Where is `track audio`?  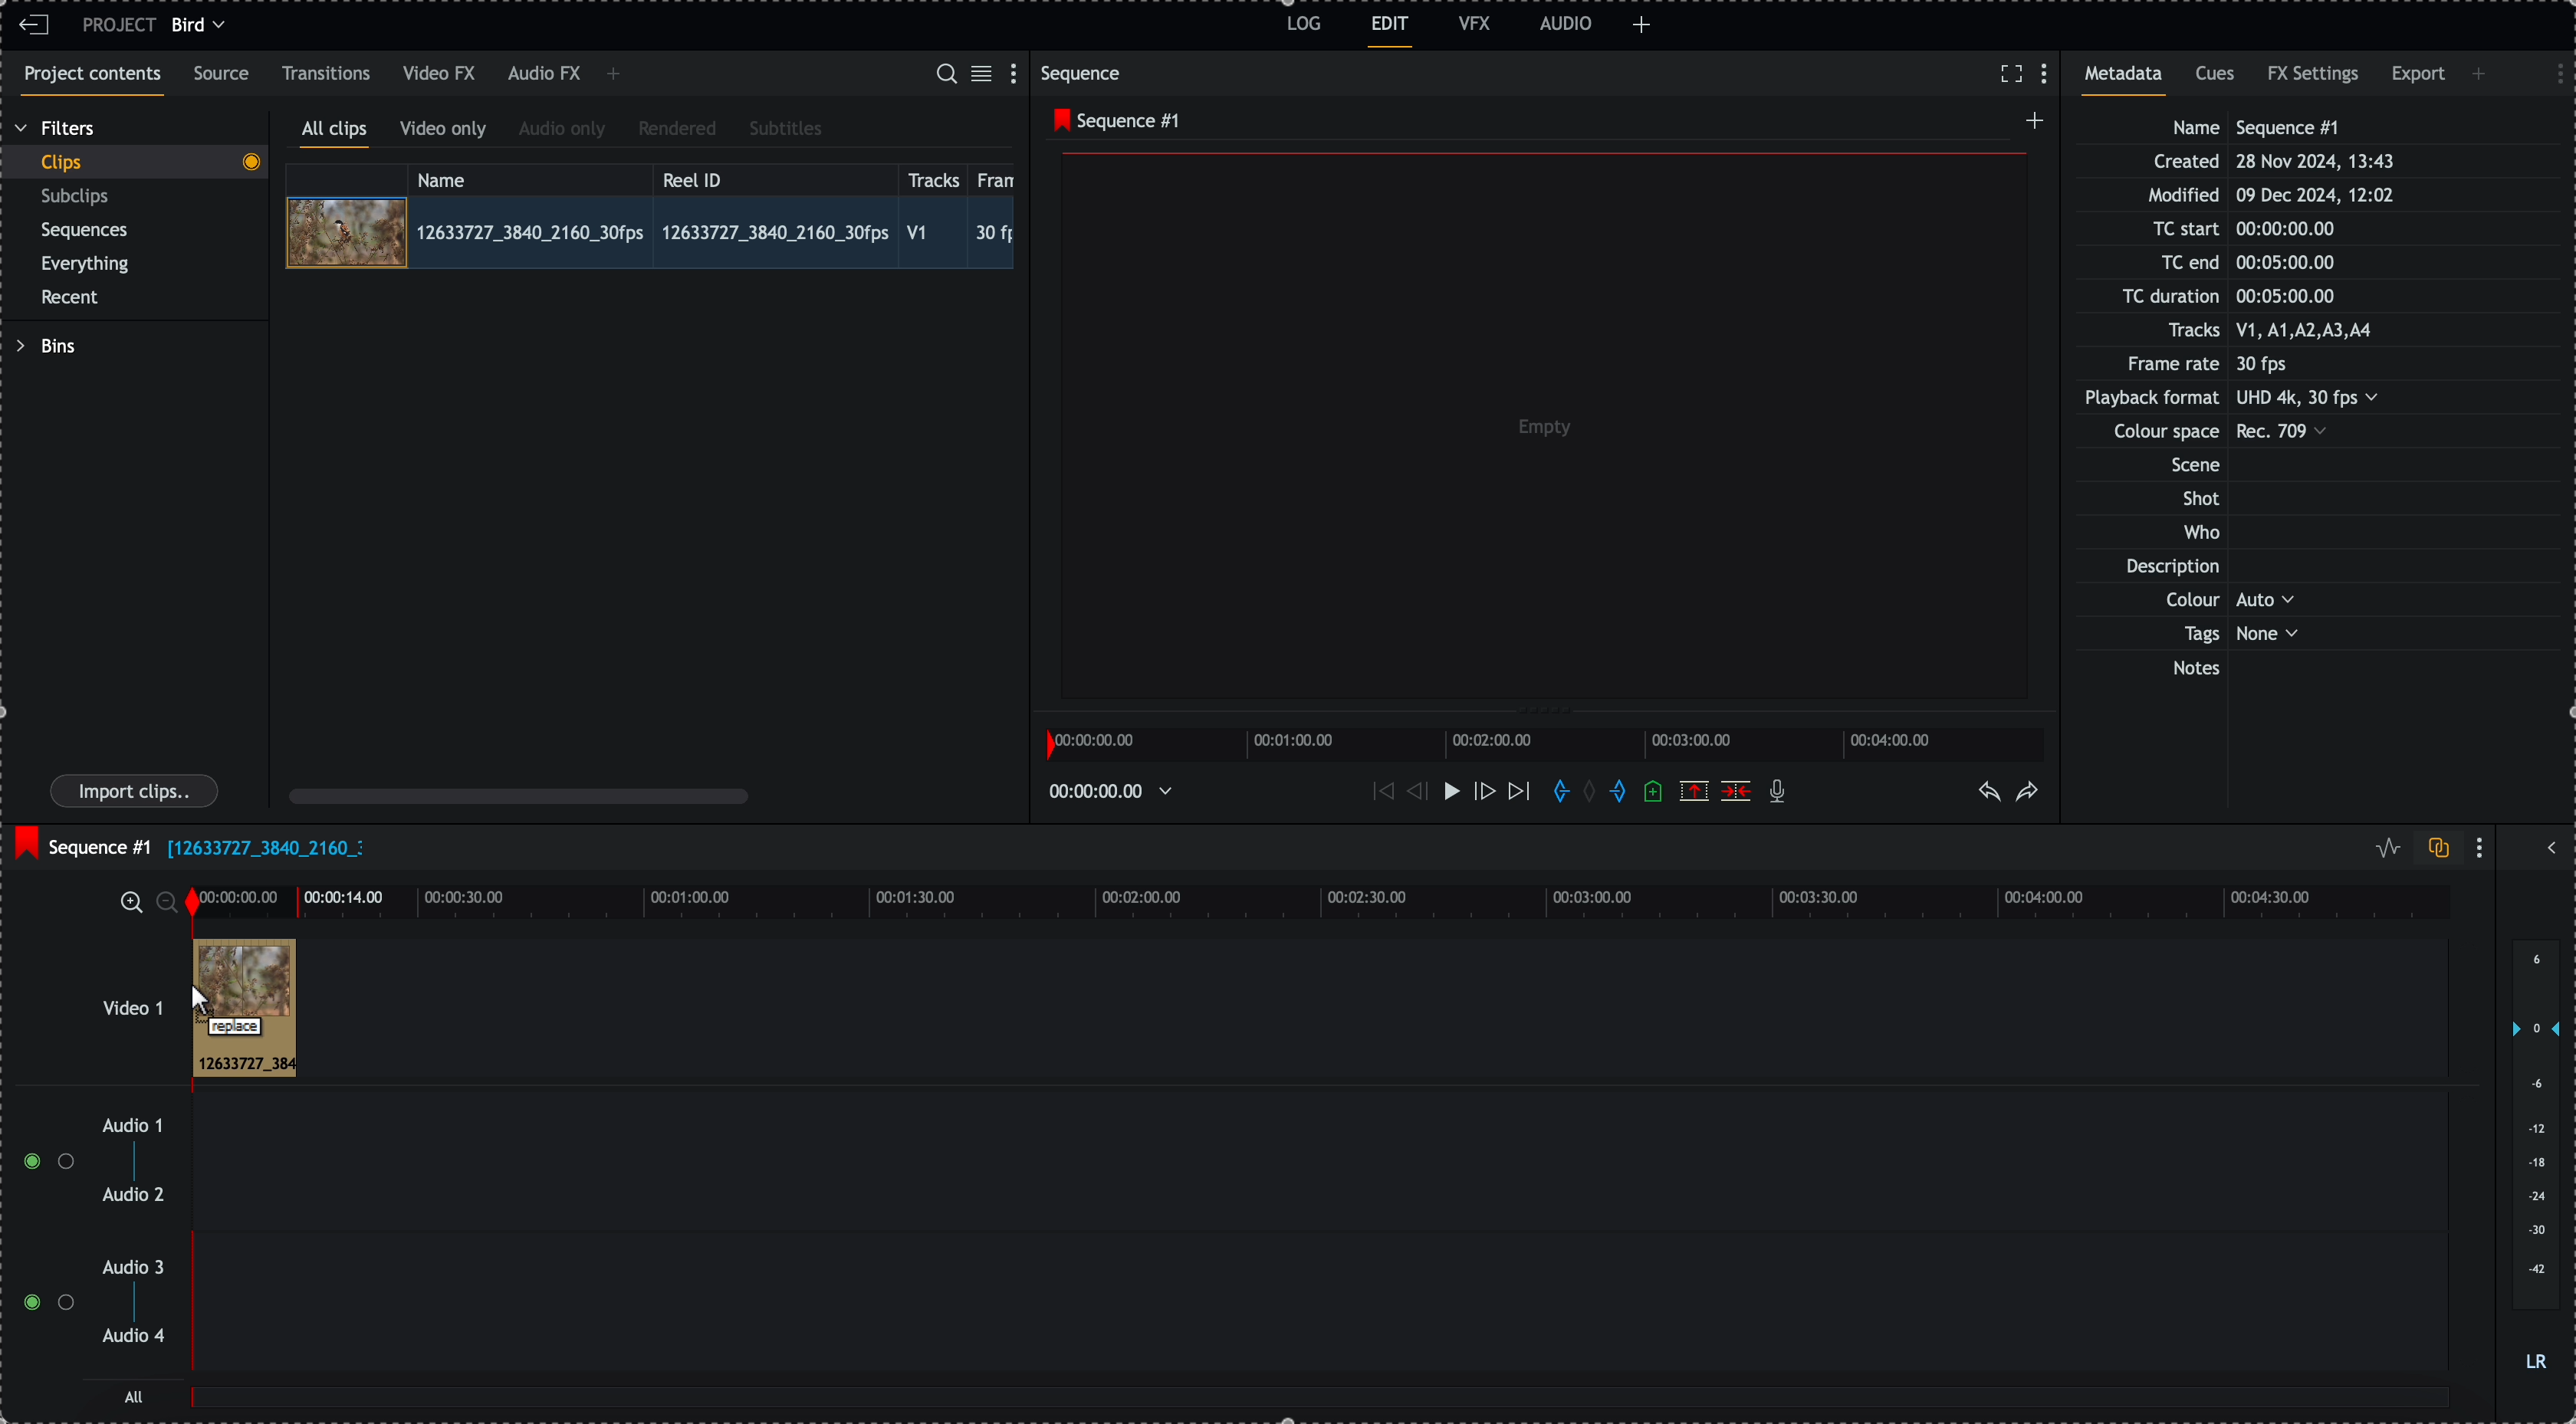
track audio is located at coordinates (1318, 1168).